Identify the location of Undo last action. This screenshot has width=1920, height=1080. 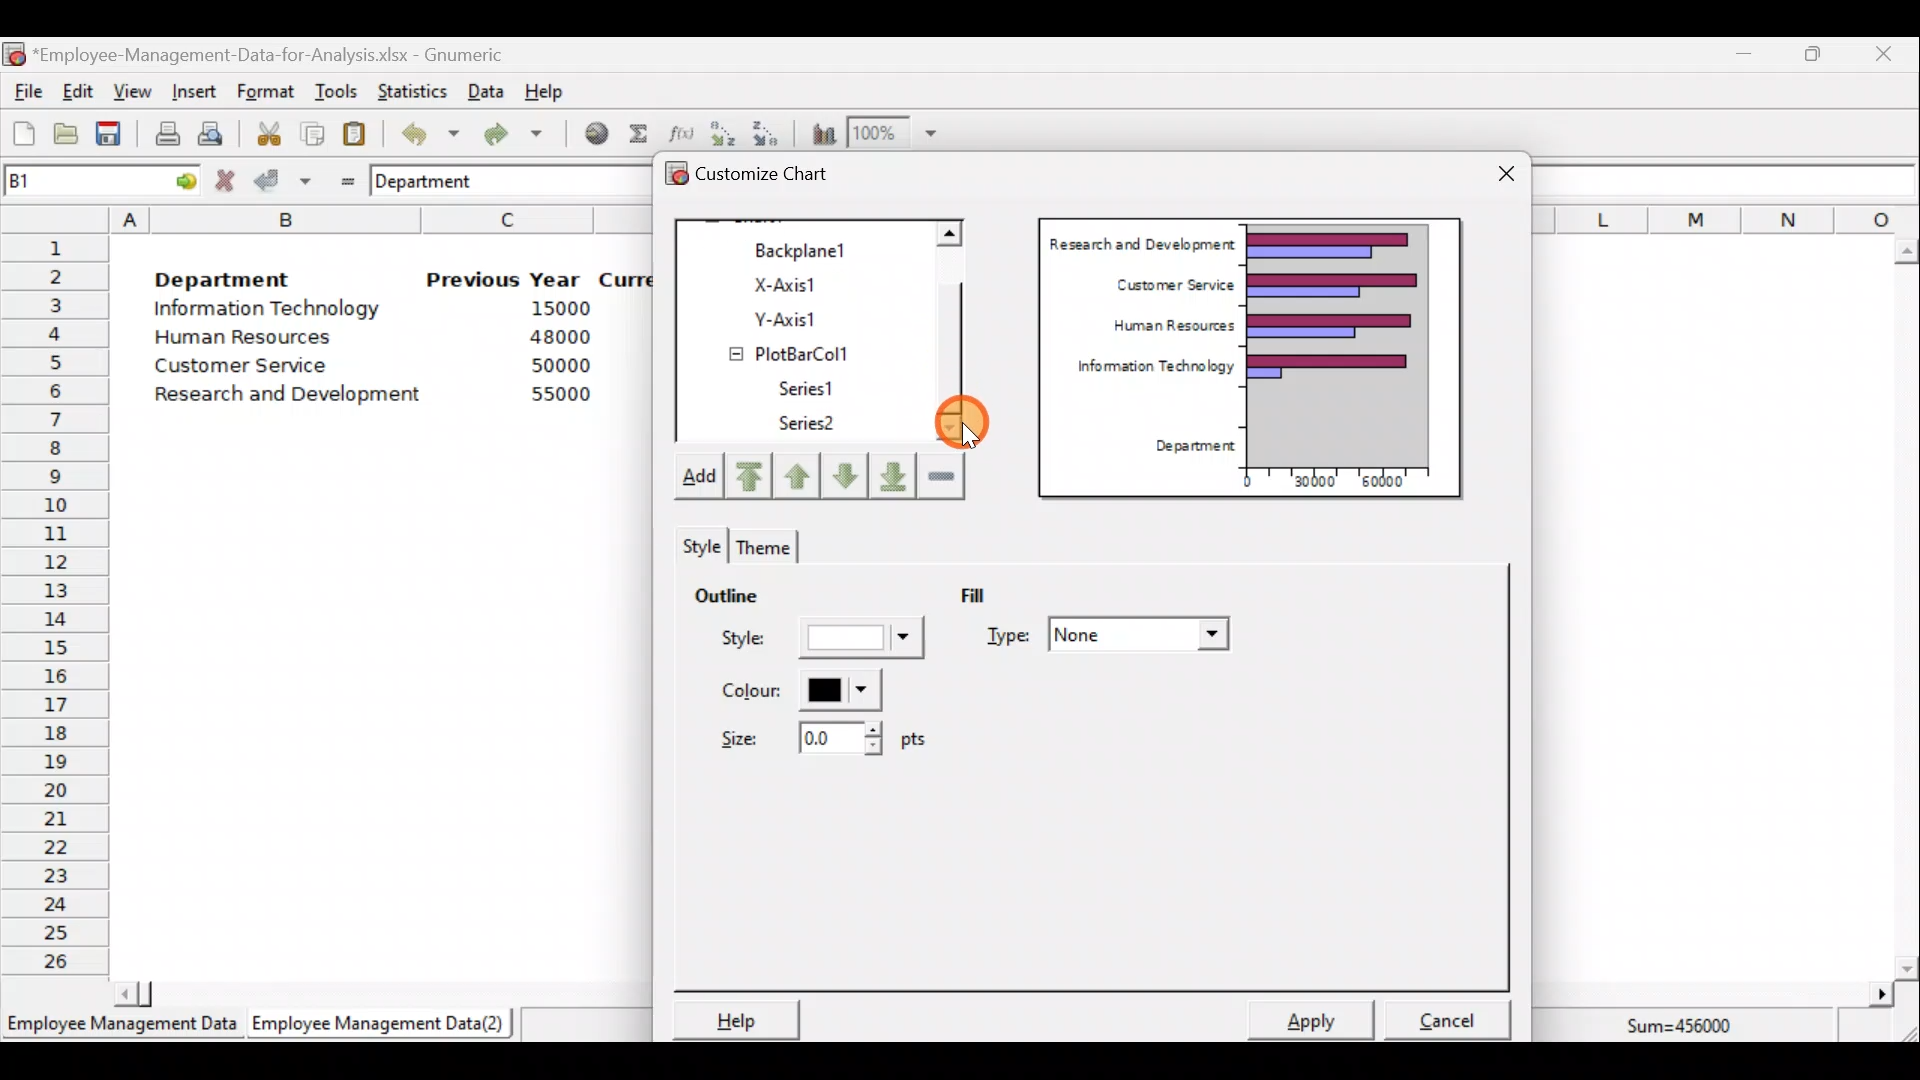
(419, 129).